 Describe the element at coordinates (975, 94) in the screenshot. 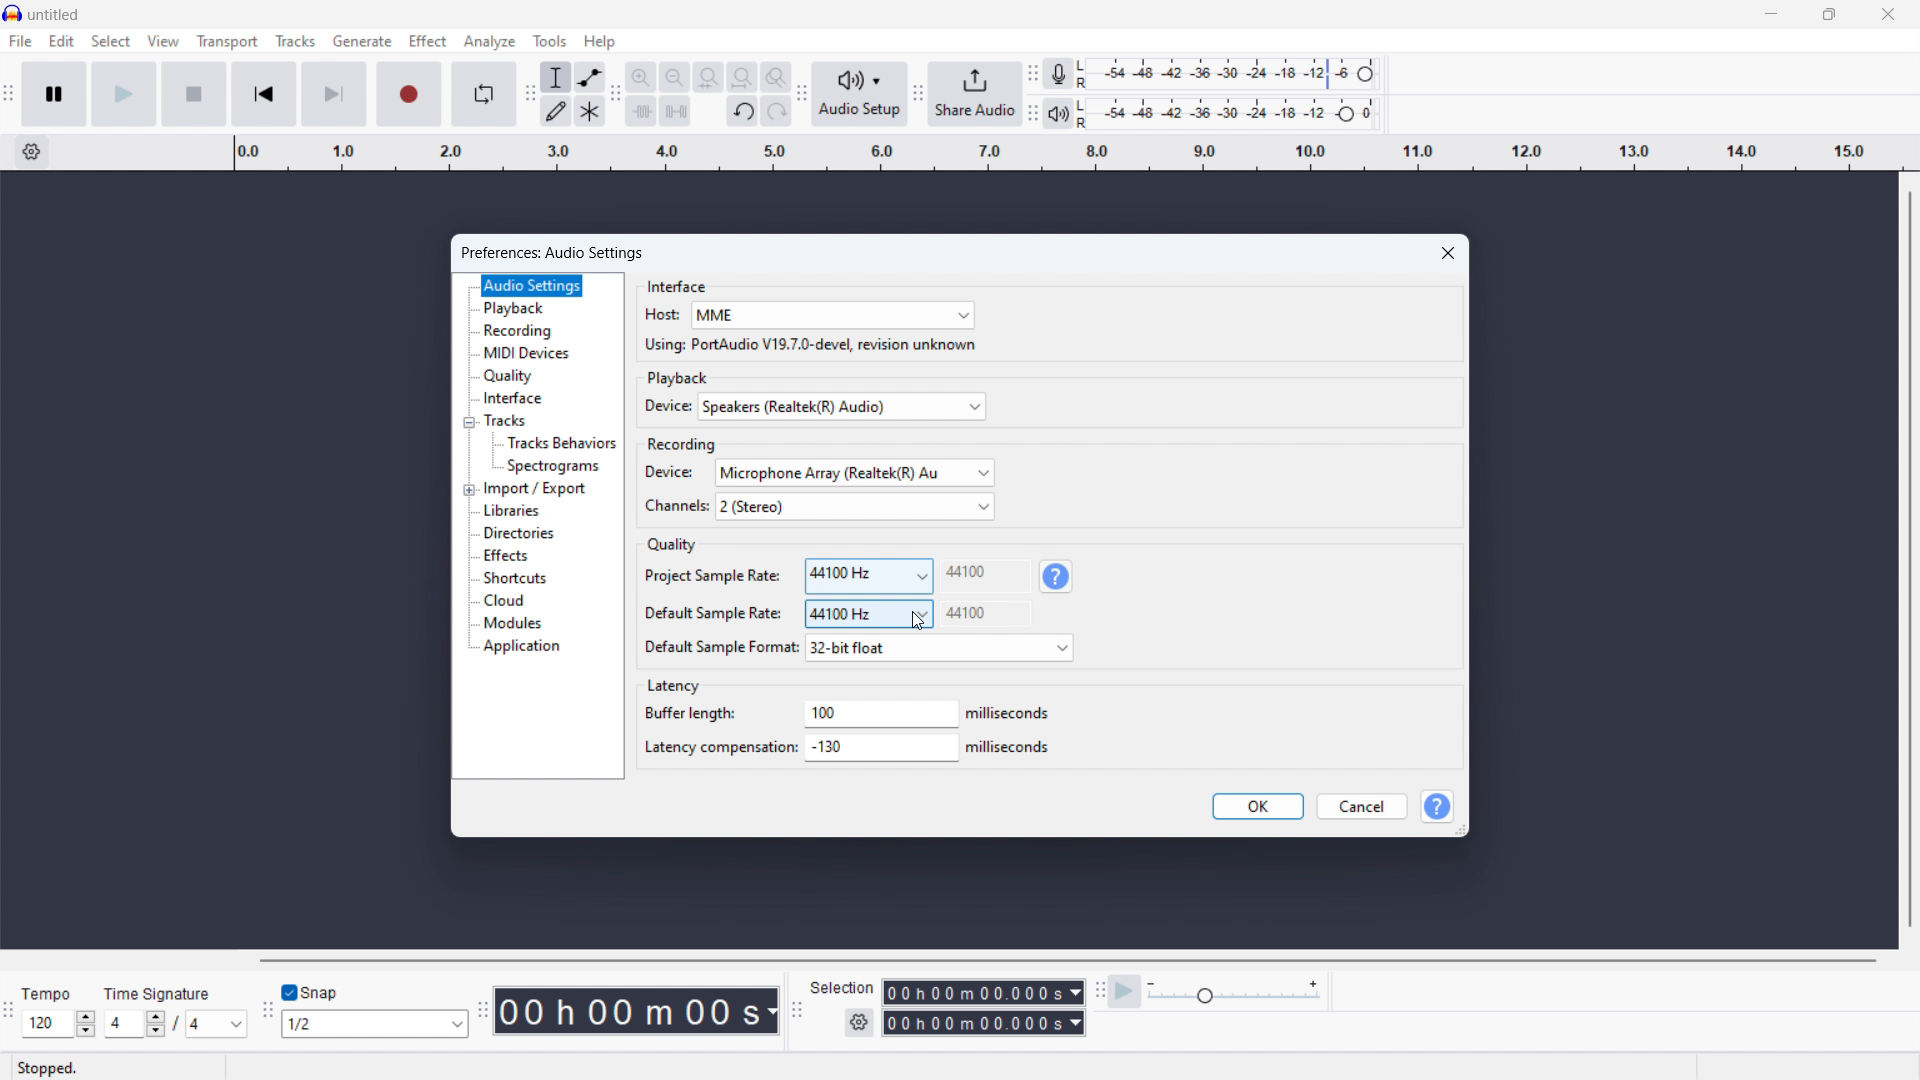

I see `share audio` at that location.